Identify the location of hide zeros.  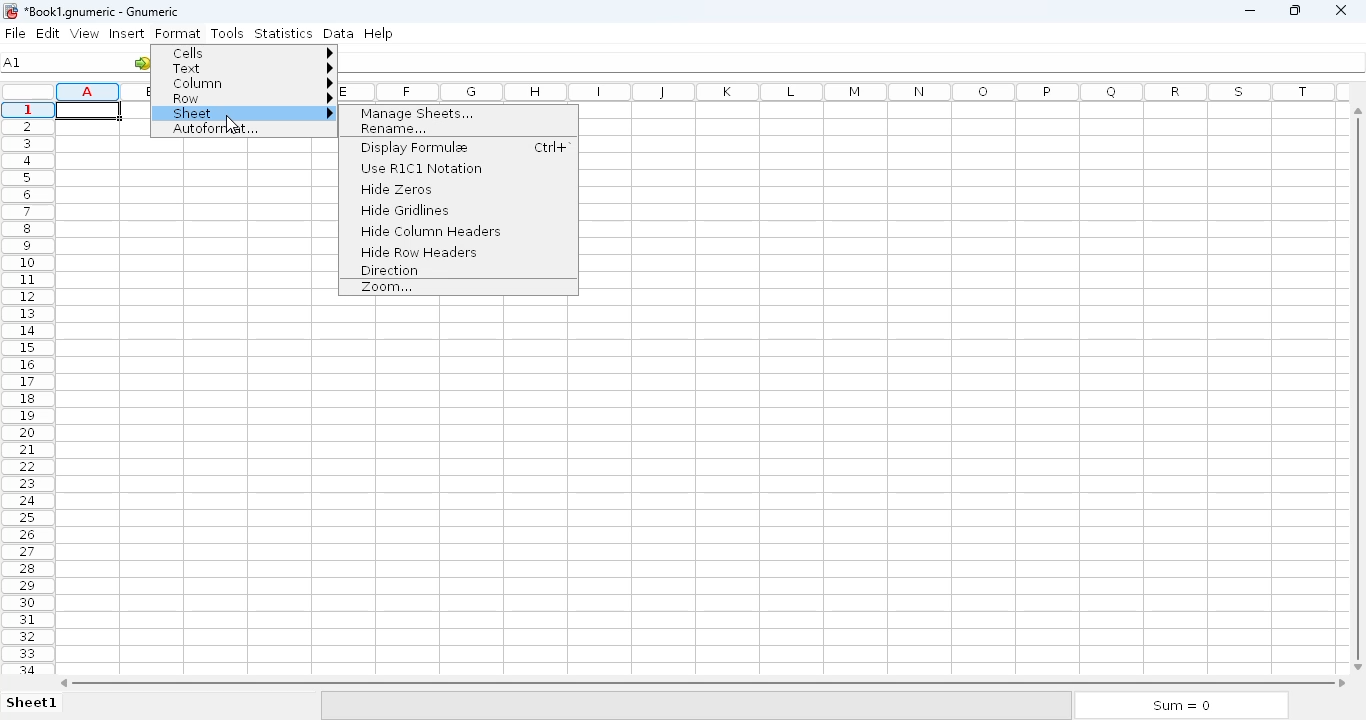
(398, 189).